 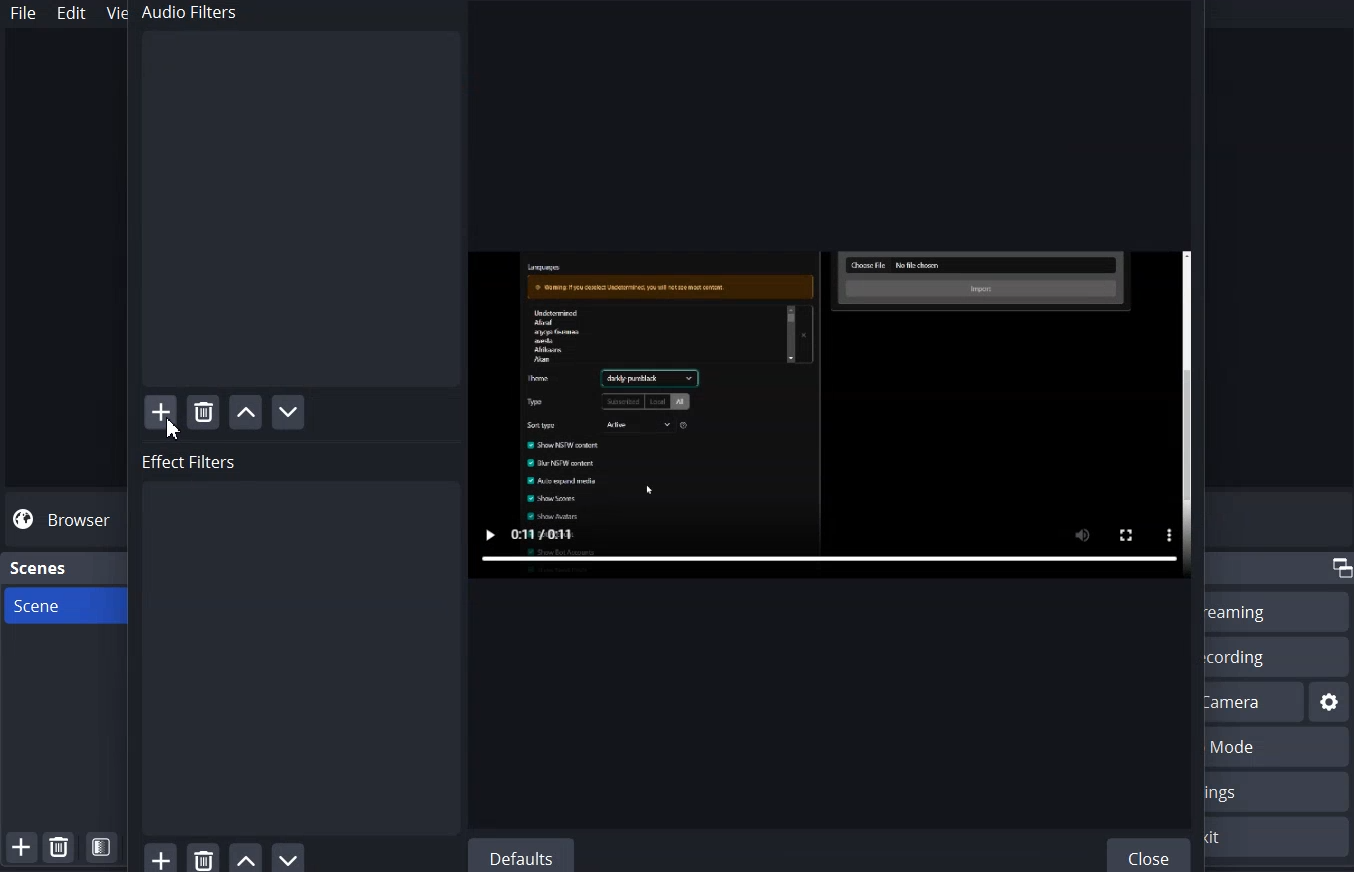 I want to click on Add Filter, so click(x=160, y=856).